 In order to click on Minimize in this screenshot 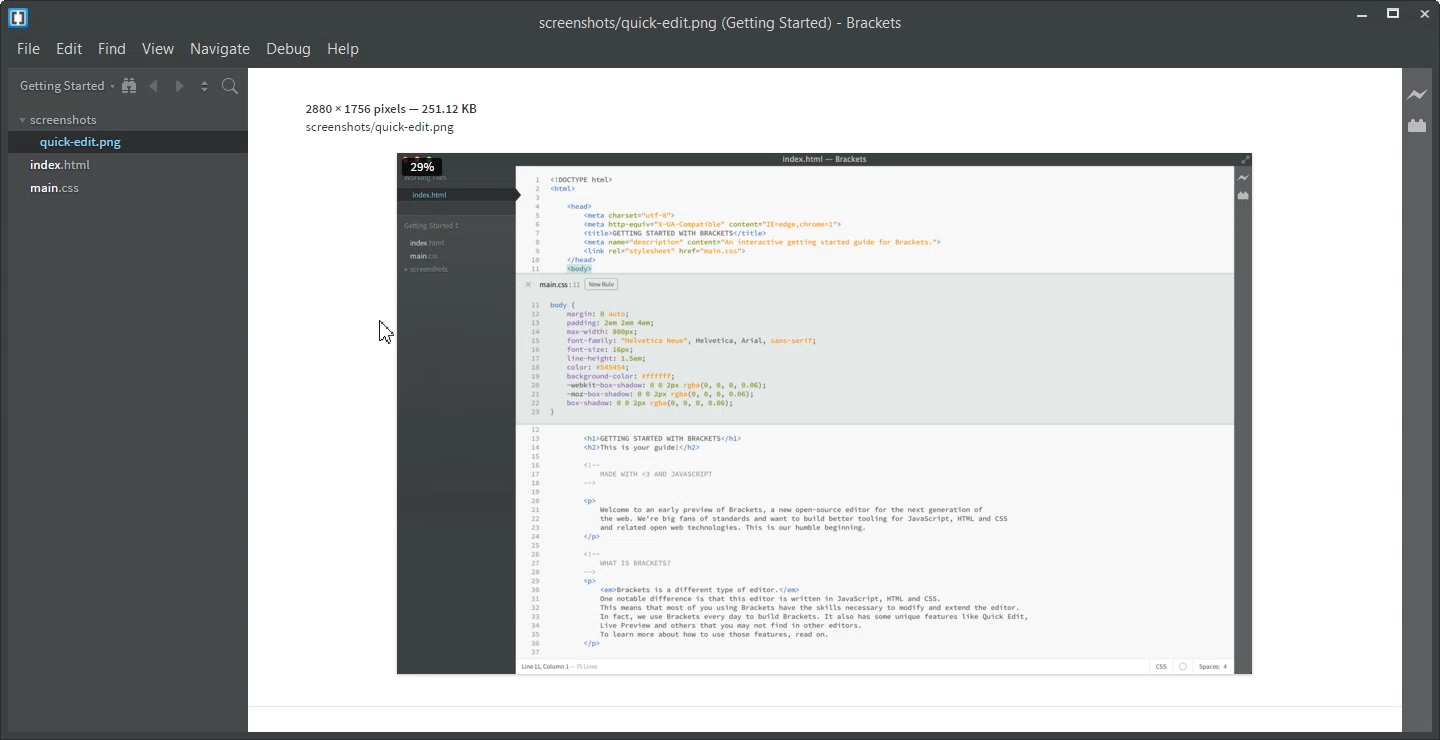, I will do `click(1364, 15)`.